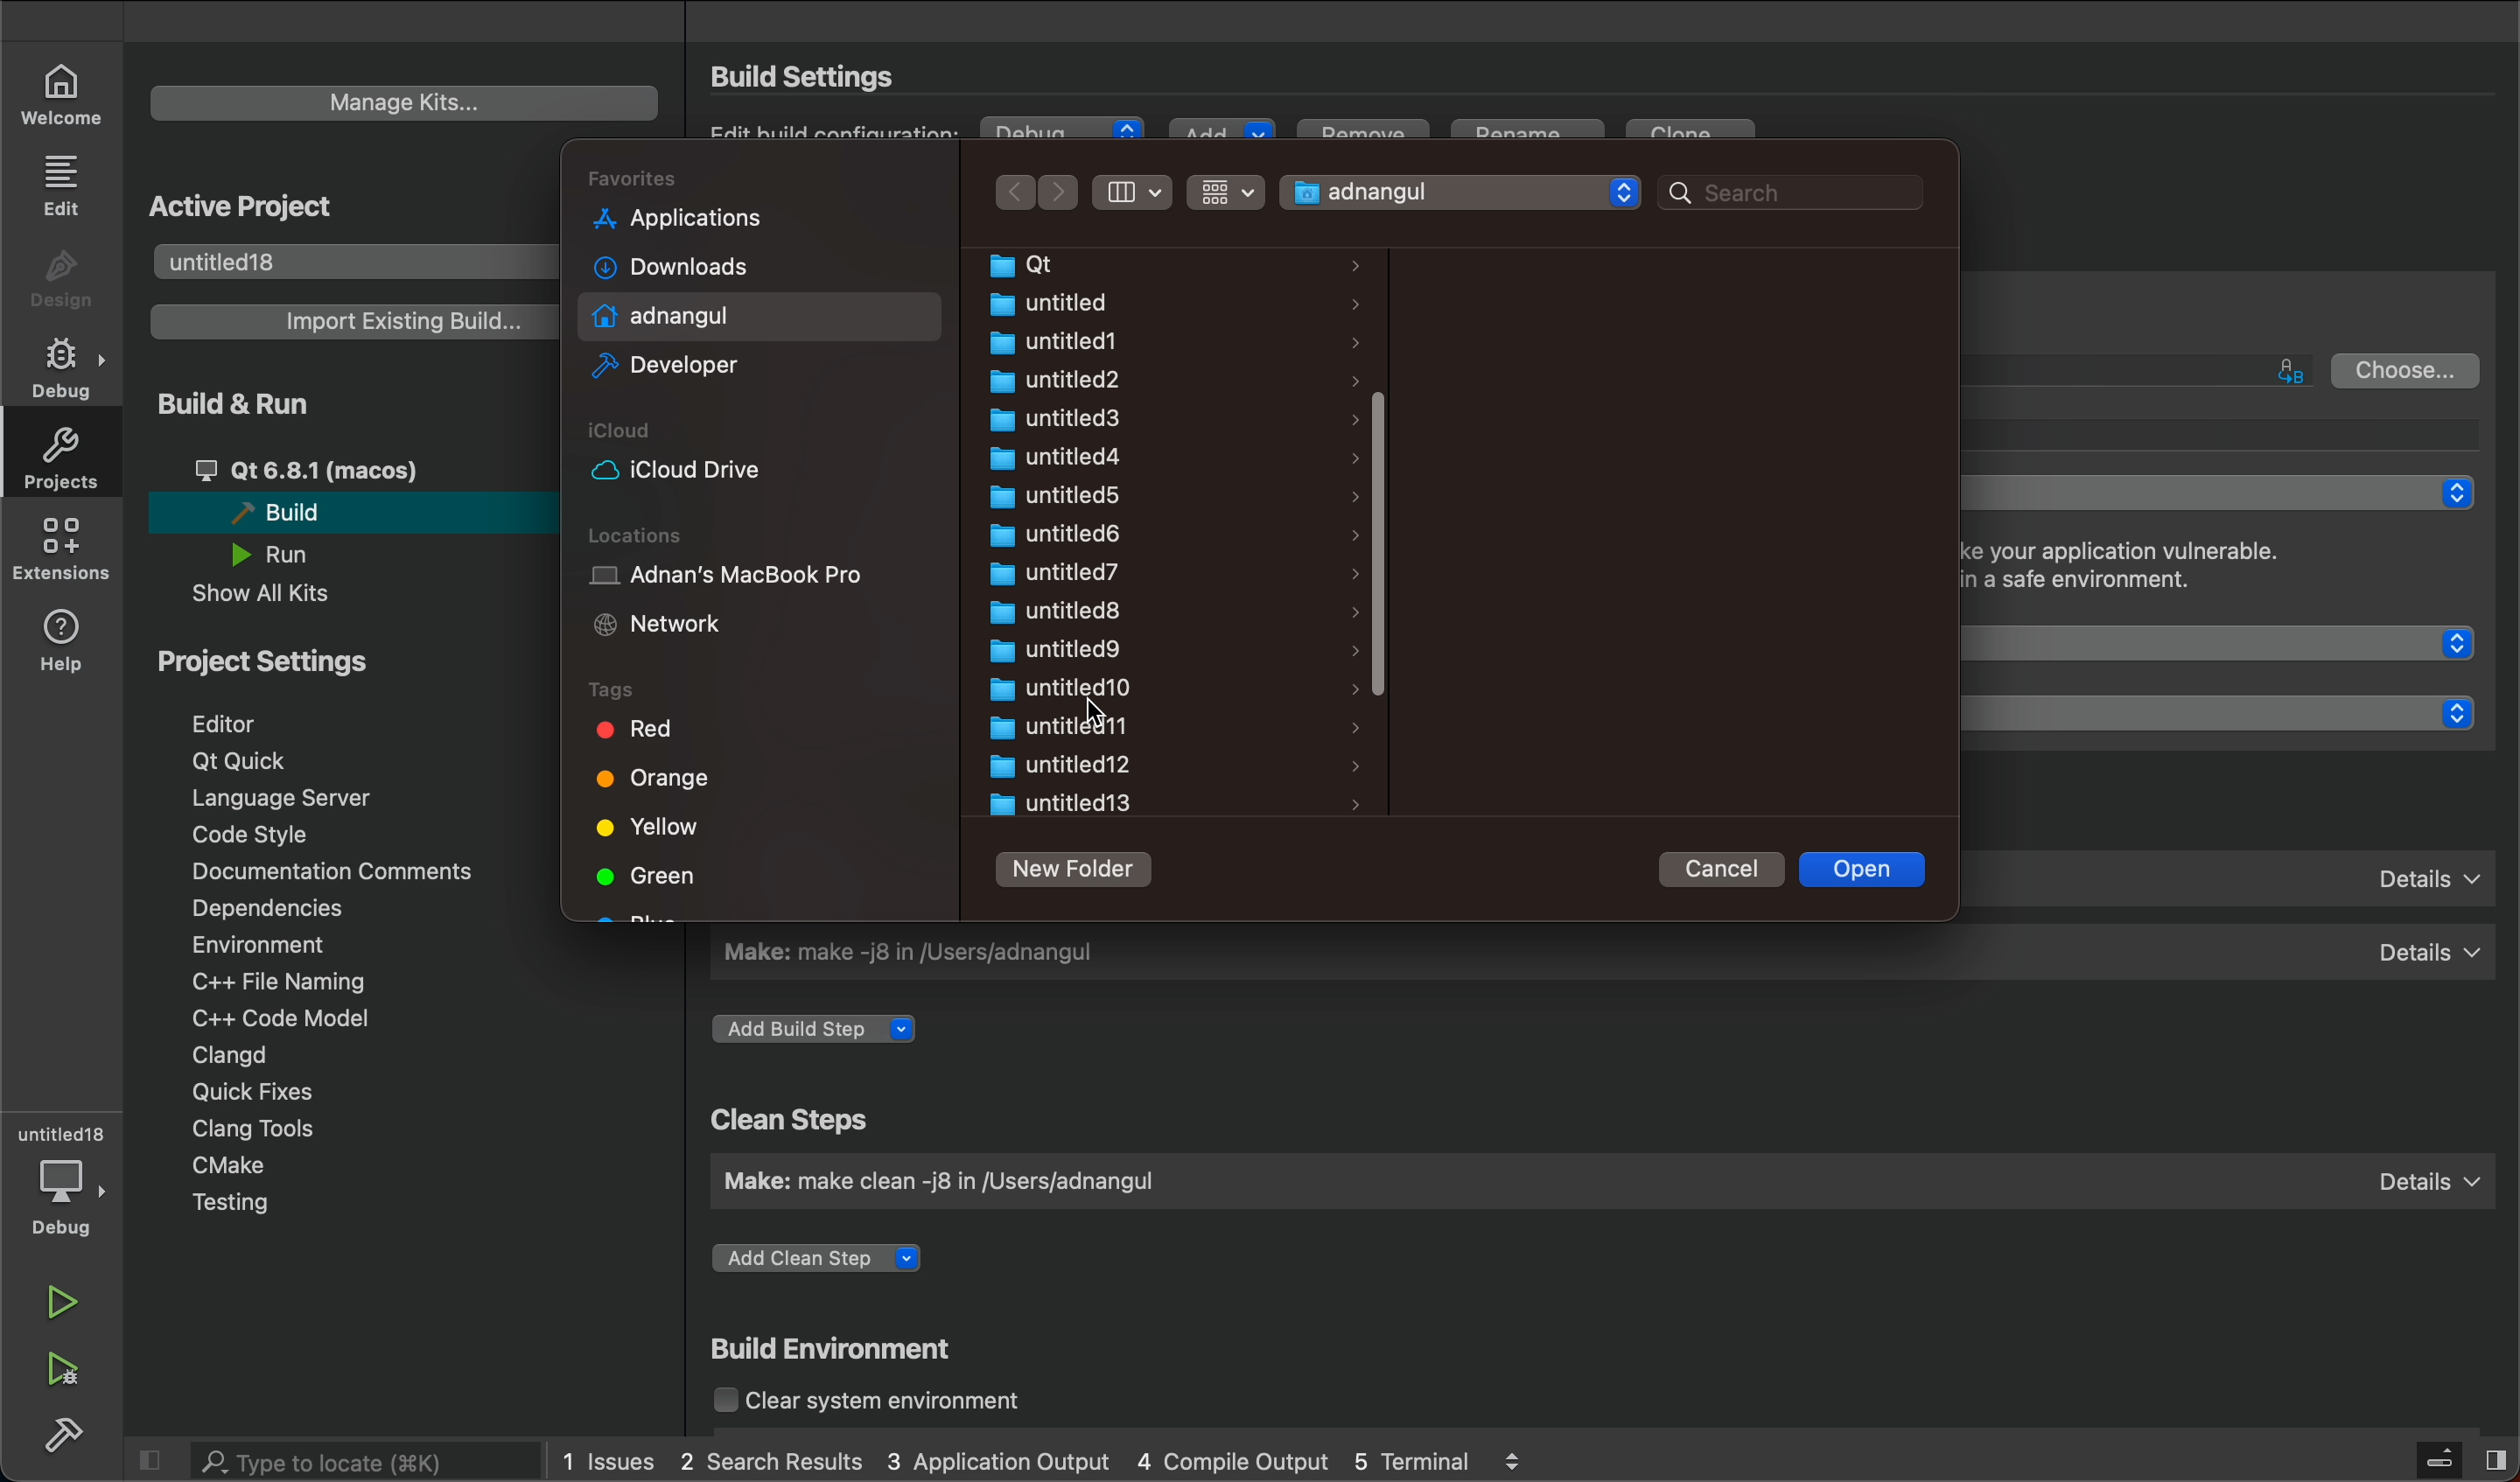  Describe the element at coordinates (267, 664) in the screenshot. I see `project setting` at that location.